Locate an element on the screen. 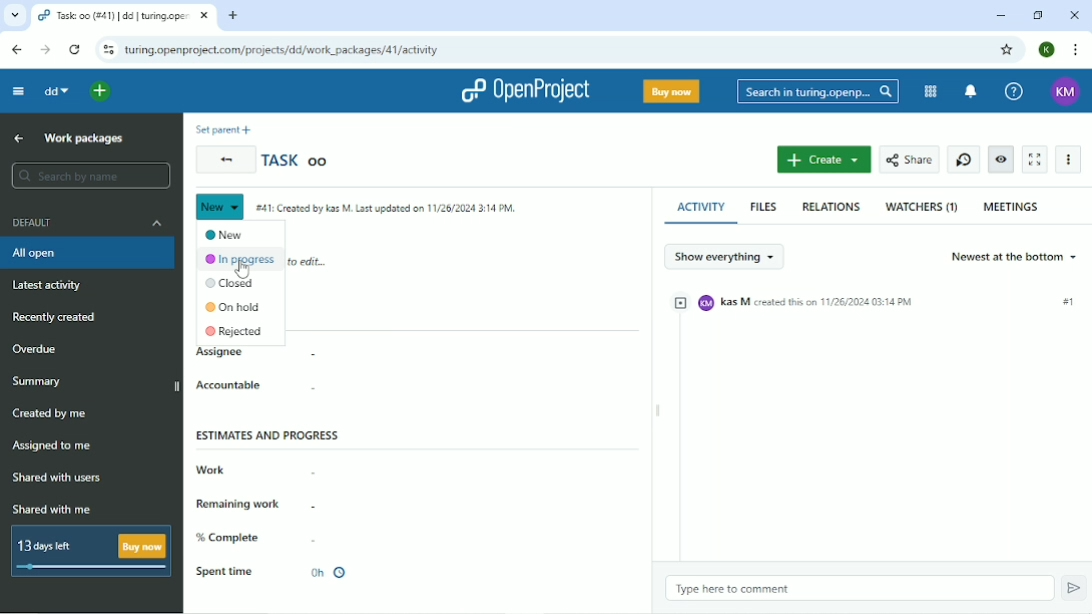  dd is located at coordinates (57, 91).